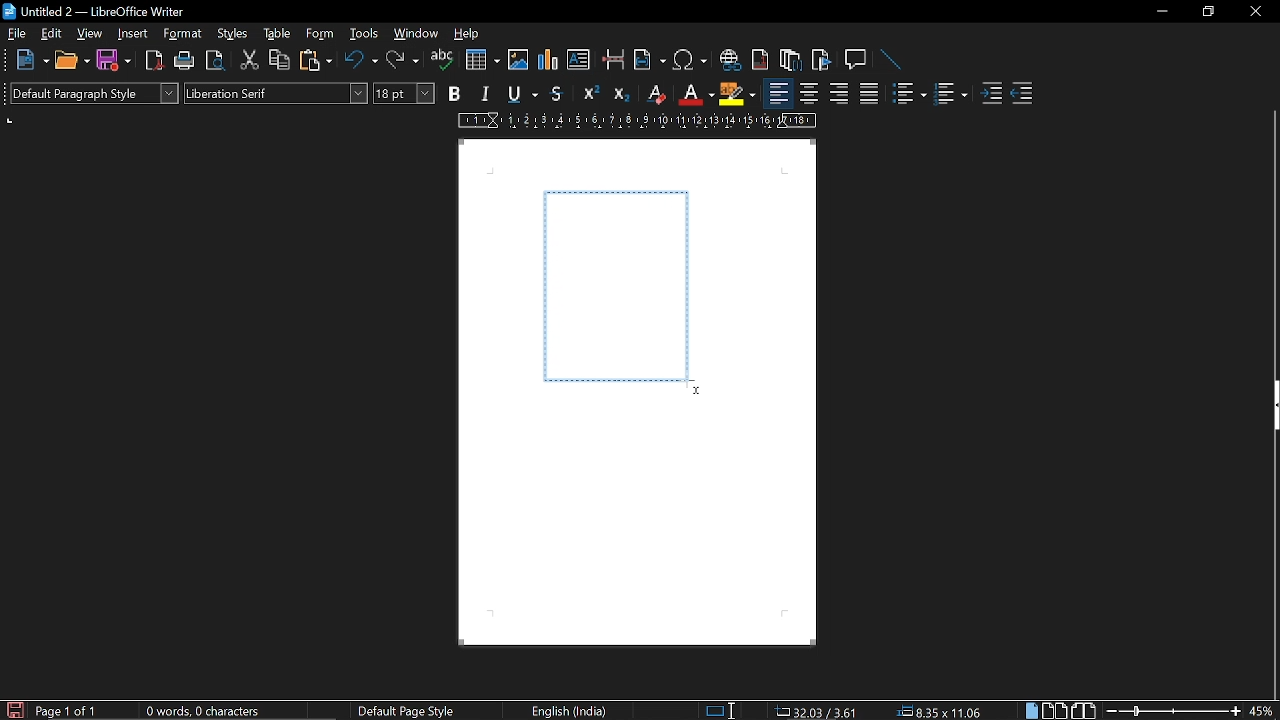 This screenshot has width=1280, height=720. What do you see at coordinates (518, 62) in the screenshot?
I see `insert image` at bounding box center [518, 62].